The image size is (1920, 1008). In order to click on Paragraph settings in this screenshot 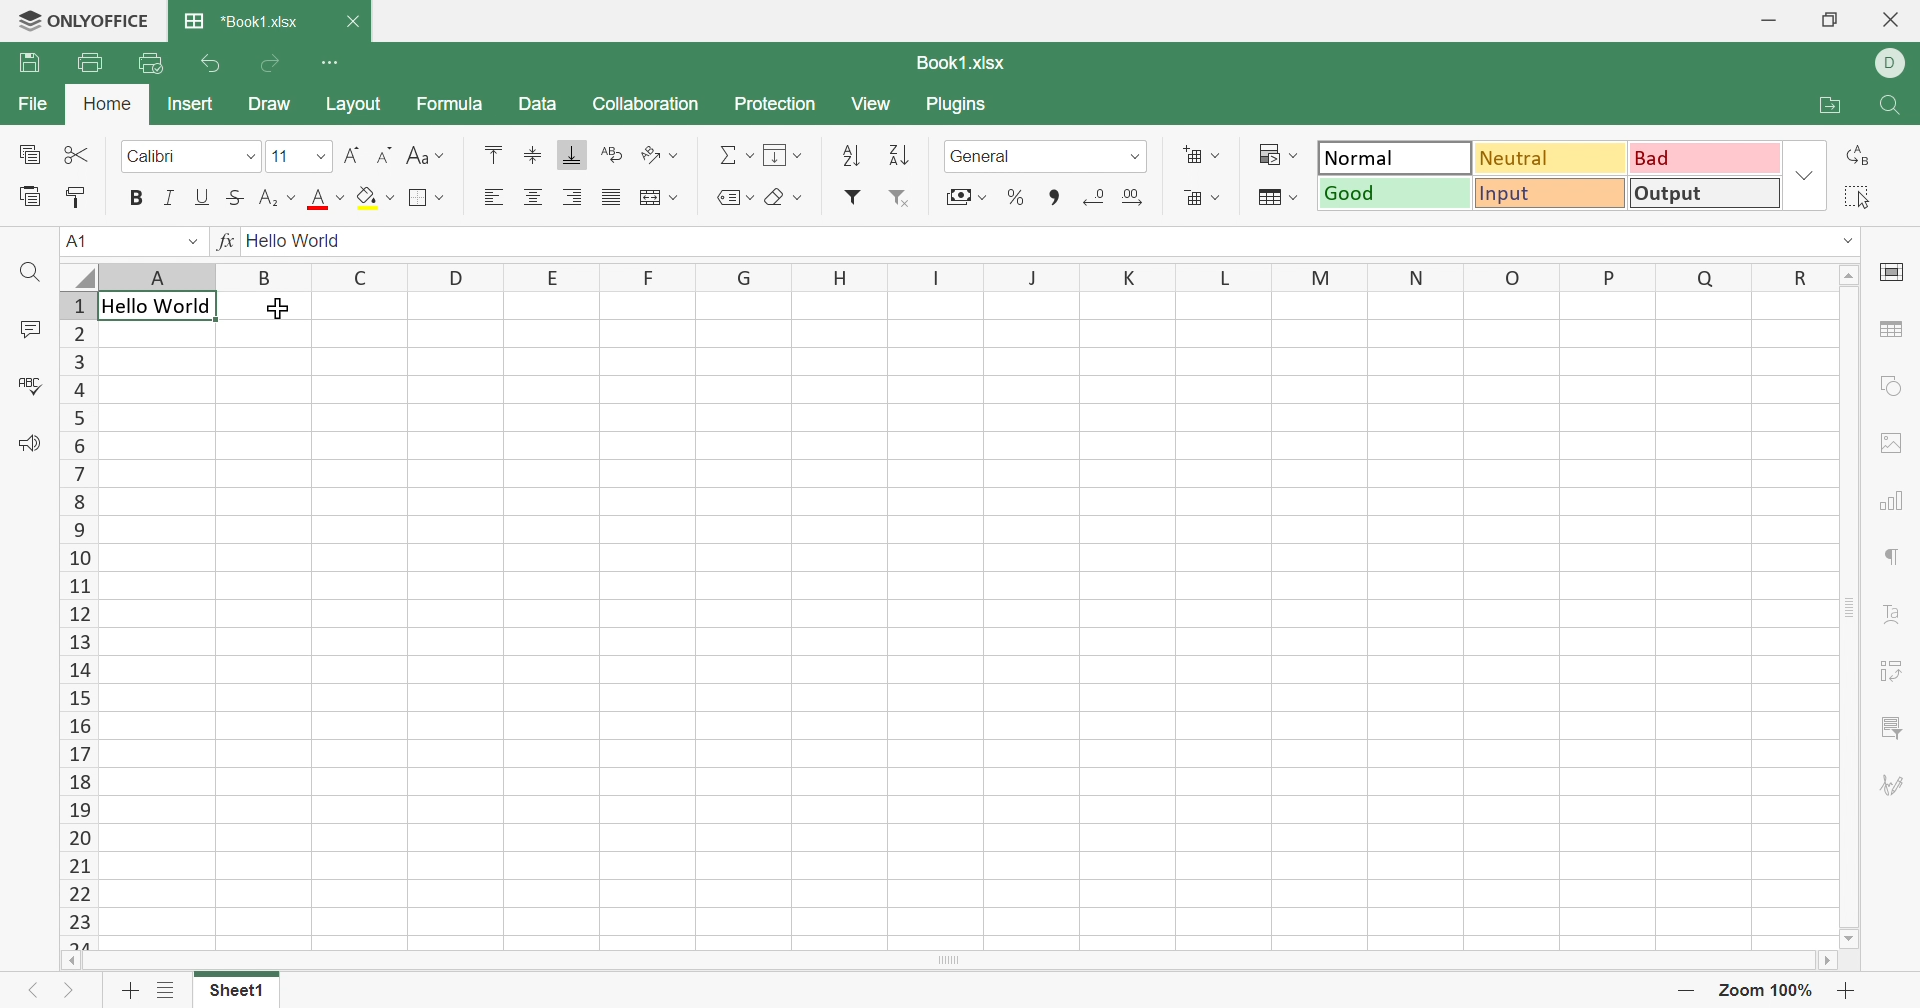, I will do `click(1889, 558)`.